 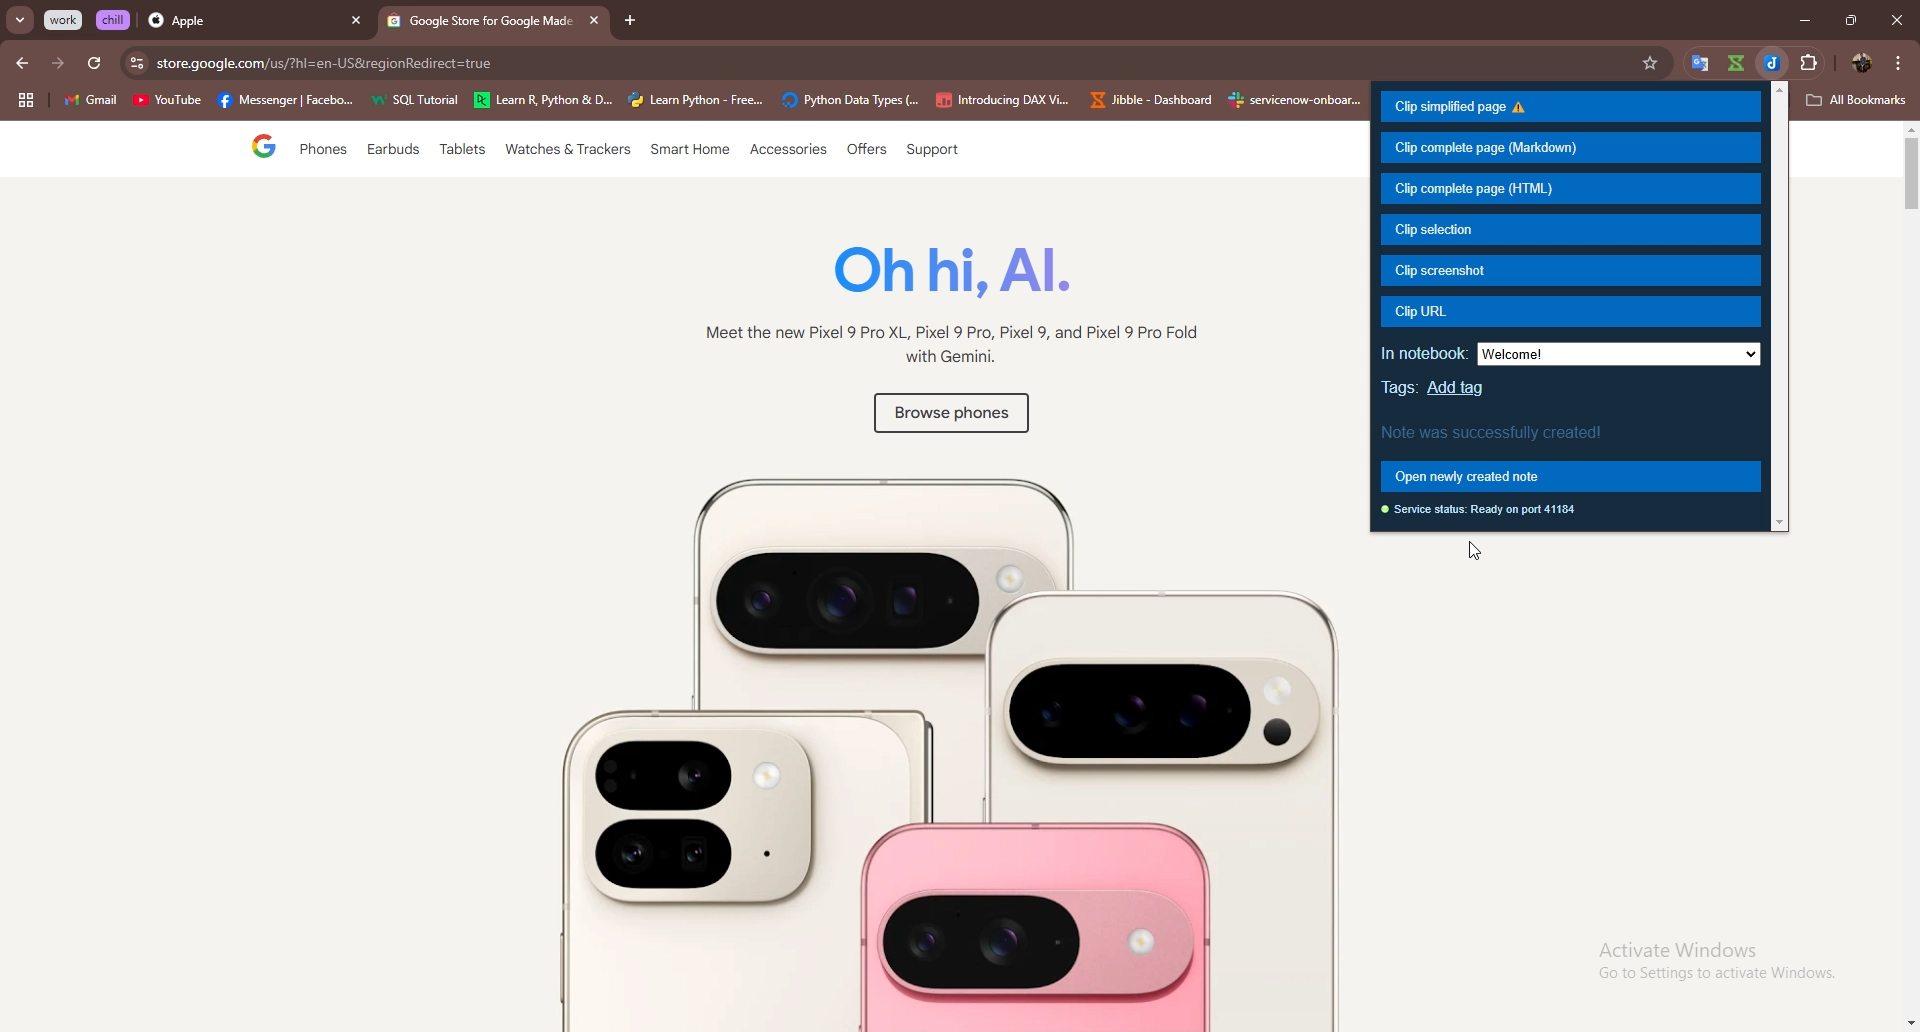 I want to click on clip url, so click(x=1574, y=312).